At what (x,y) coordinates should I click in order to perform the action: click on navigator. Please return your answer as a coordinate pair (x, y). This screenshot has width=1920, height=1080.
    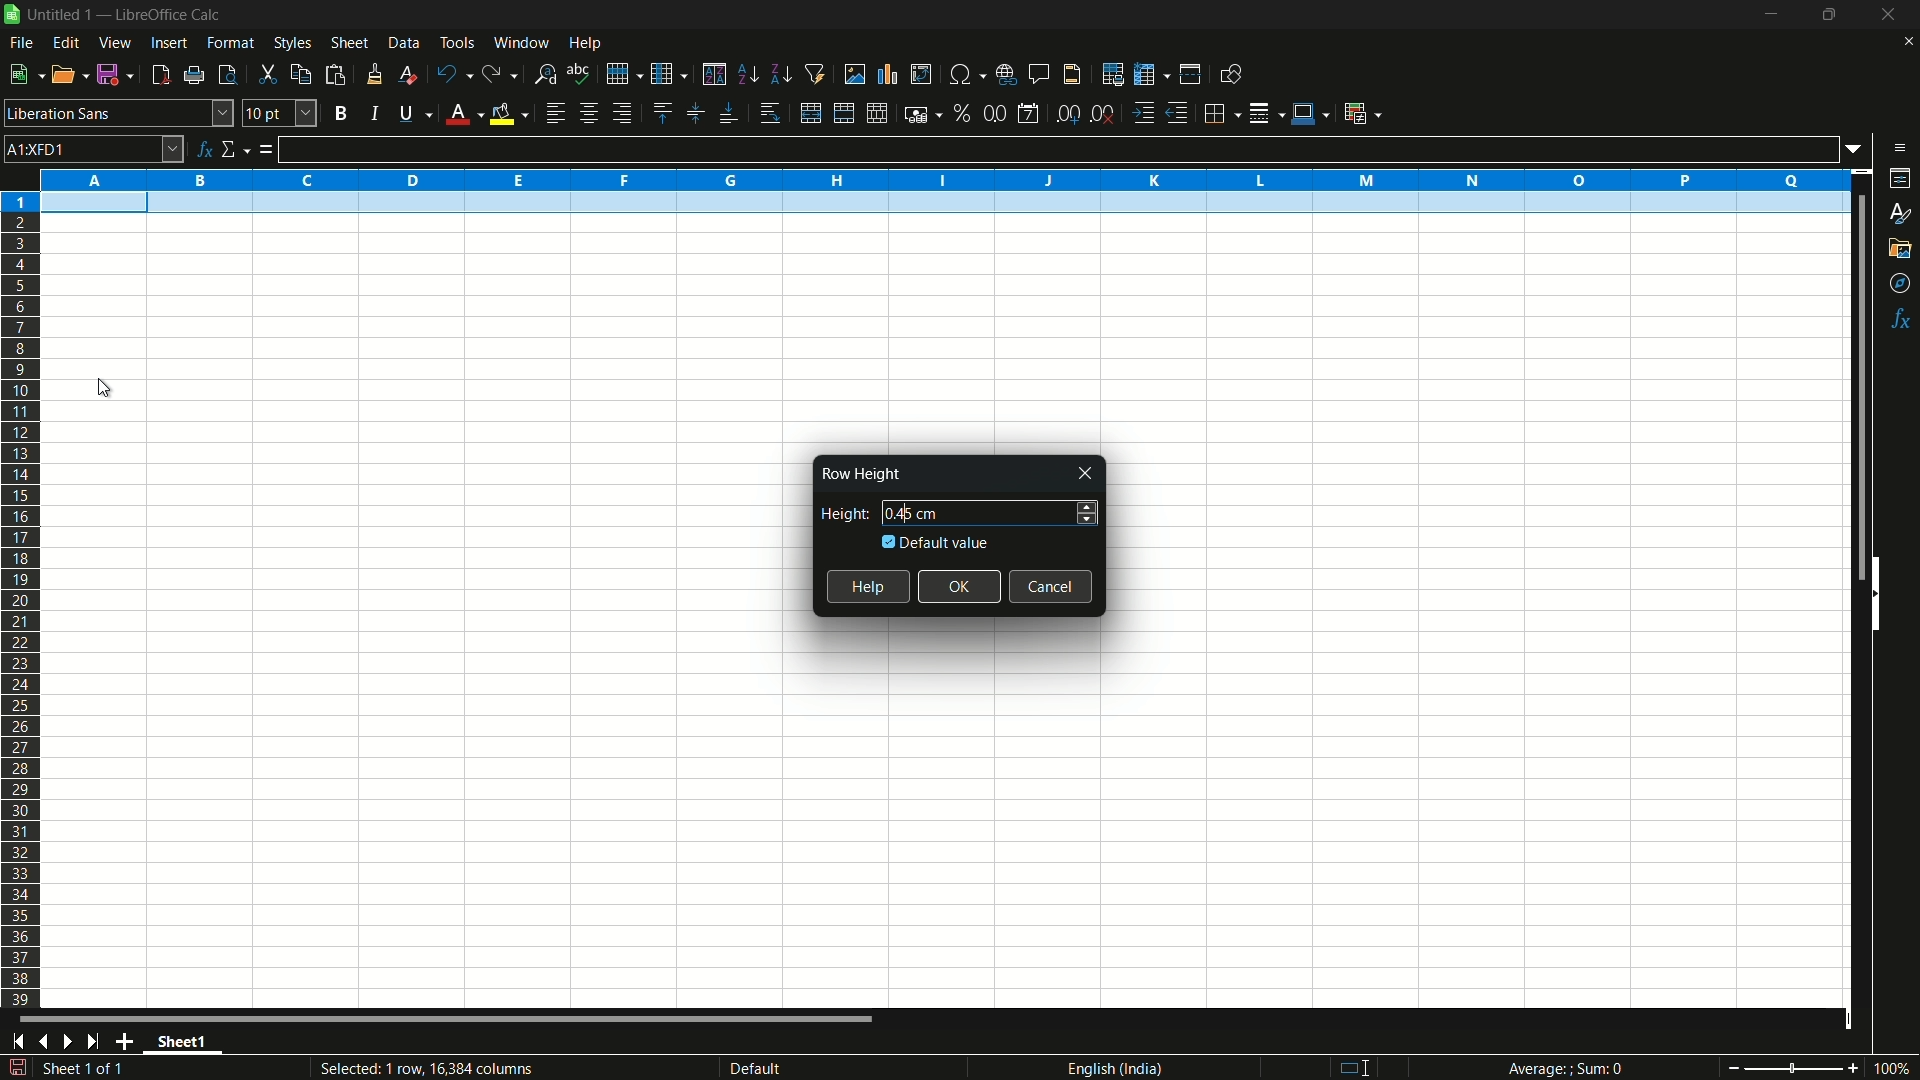
    Looking at the image, I should click on (1901, 284).